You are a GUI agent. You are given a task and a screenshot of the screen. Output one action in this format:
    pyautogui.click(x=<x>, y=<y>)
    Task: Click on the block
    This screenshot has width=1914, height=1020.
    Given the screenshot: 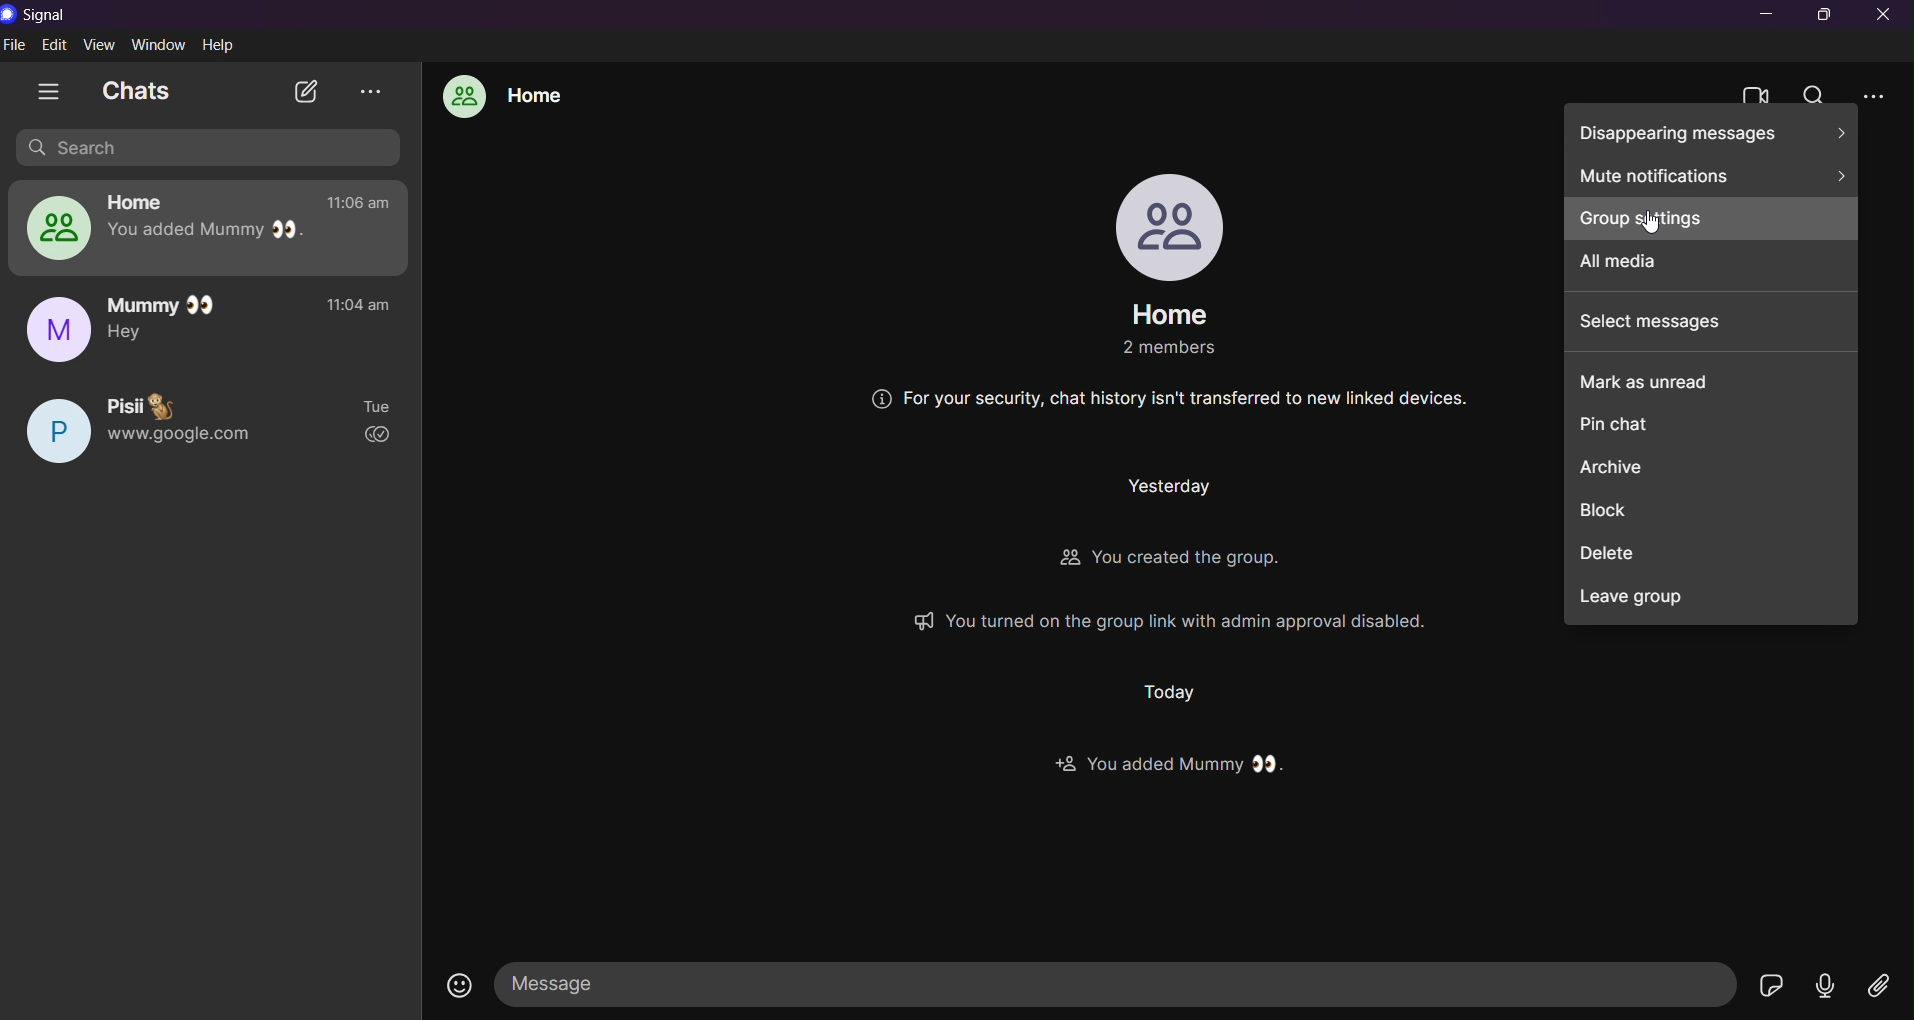 What is the action you would take?
    pyautogui.click(x=1710, y=516)
    